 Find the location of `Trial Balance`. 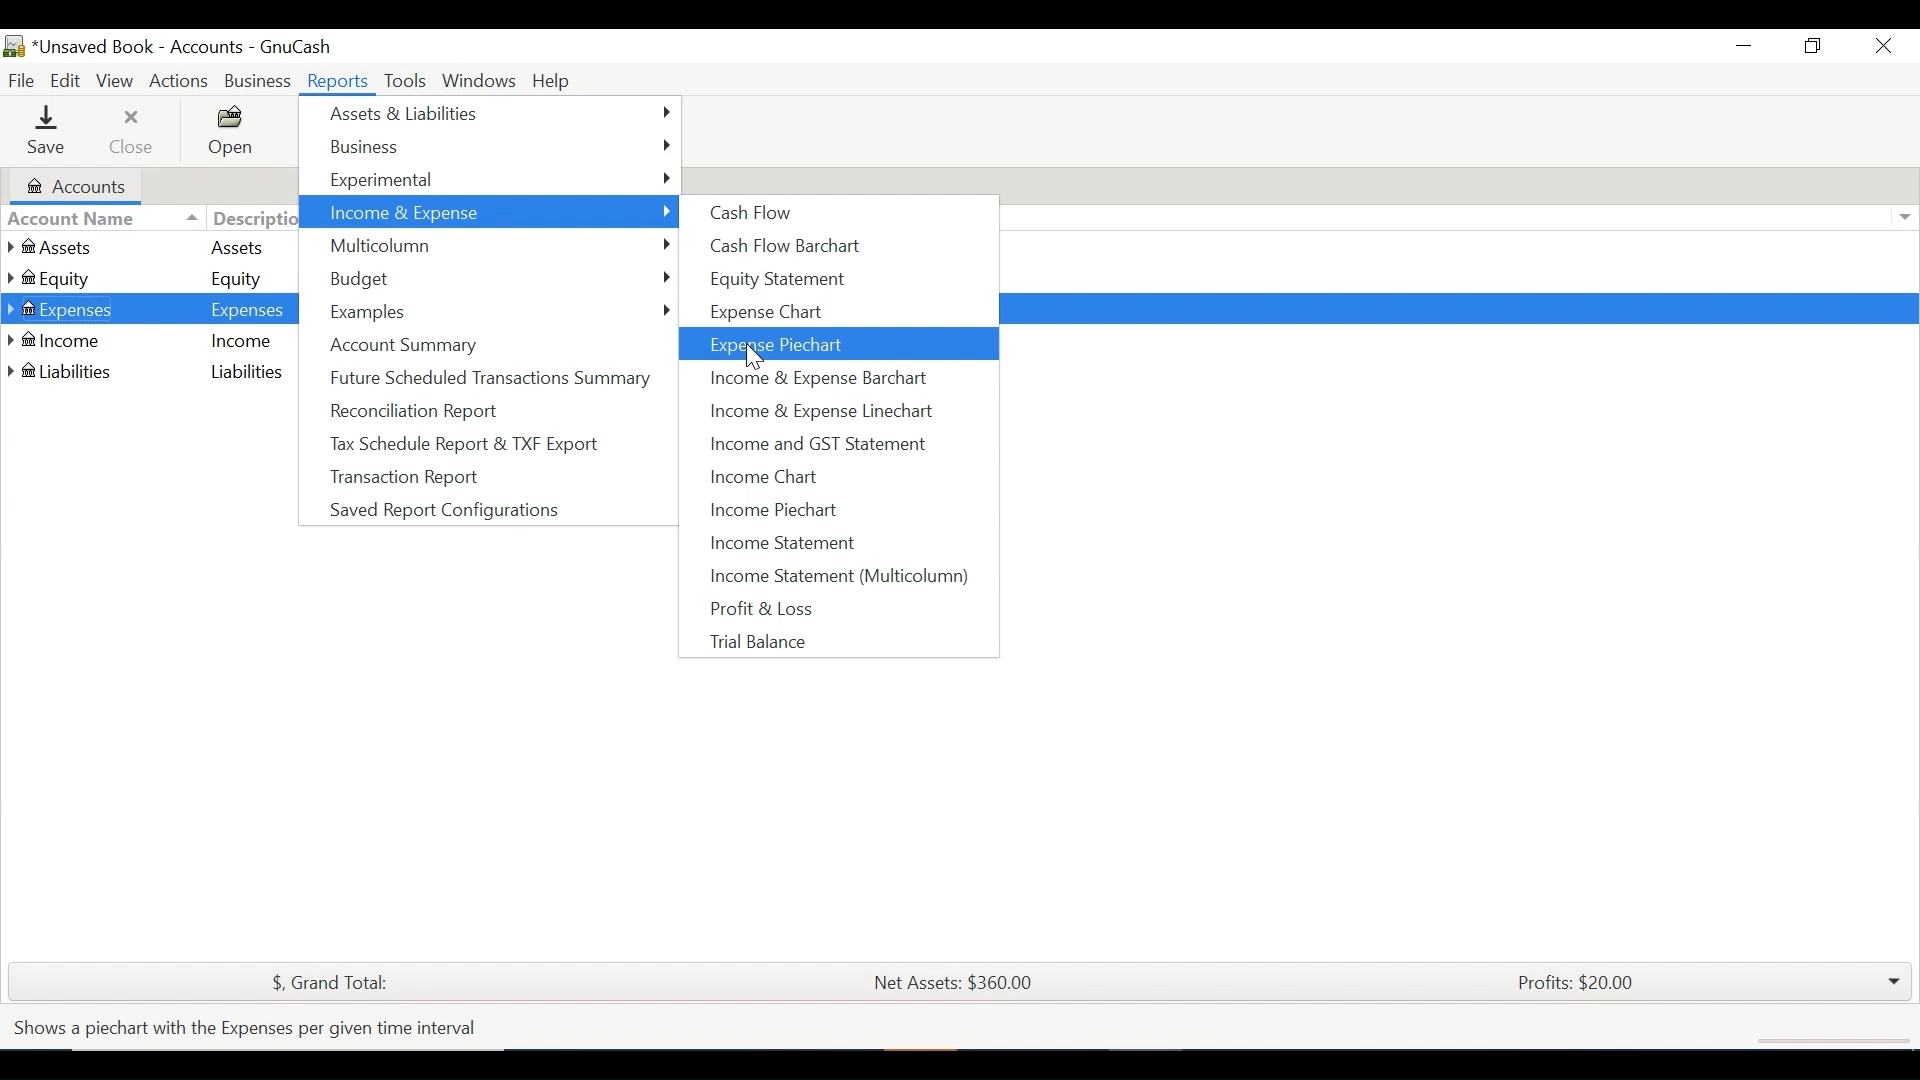

Trial Balance is located at coordinates (753, 643).